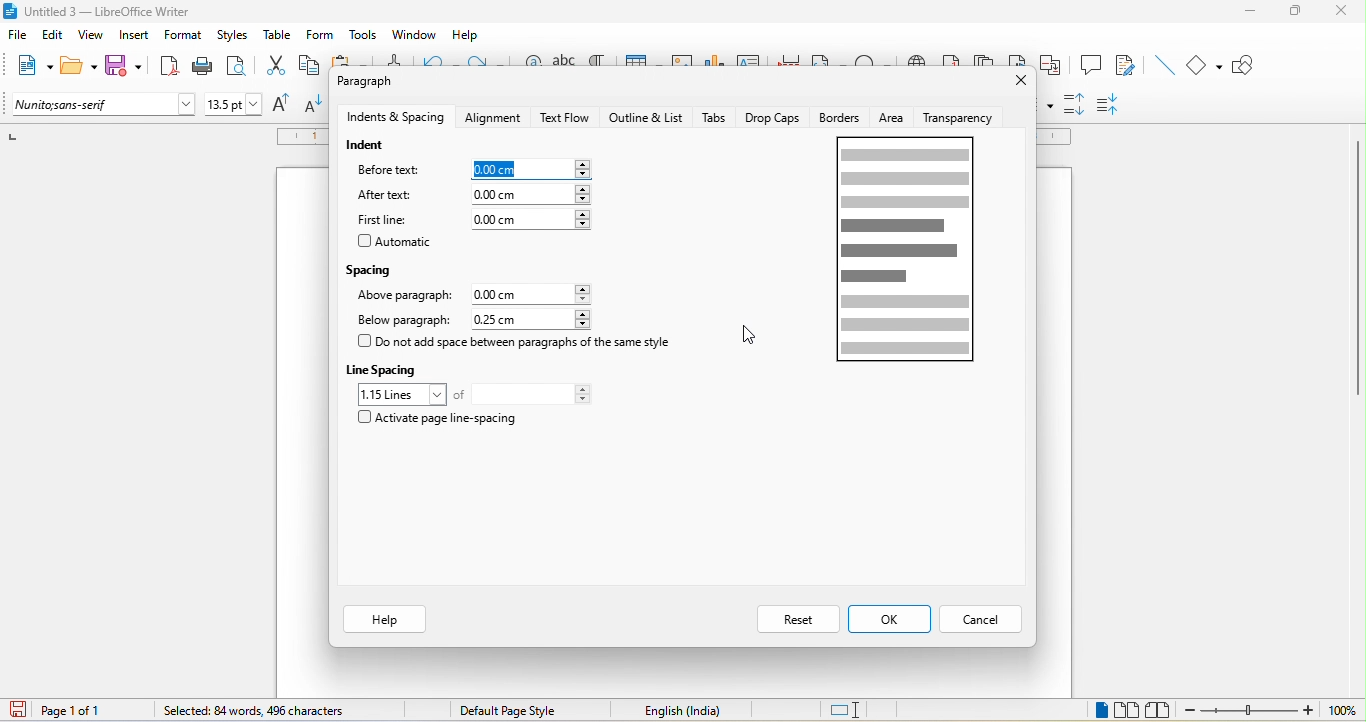  Describe the element at coordinates (381, 370) in the screenshot. I see `line spacing` at that location.